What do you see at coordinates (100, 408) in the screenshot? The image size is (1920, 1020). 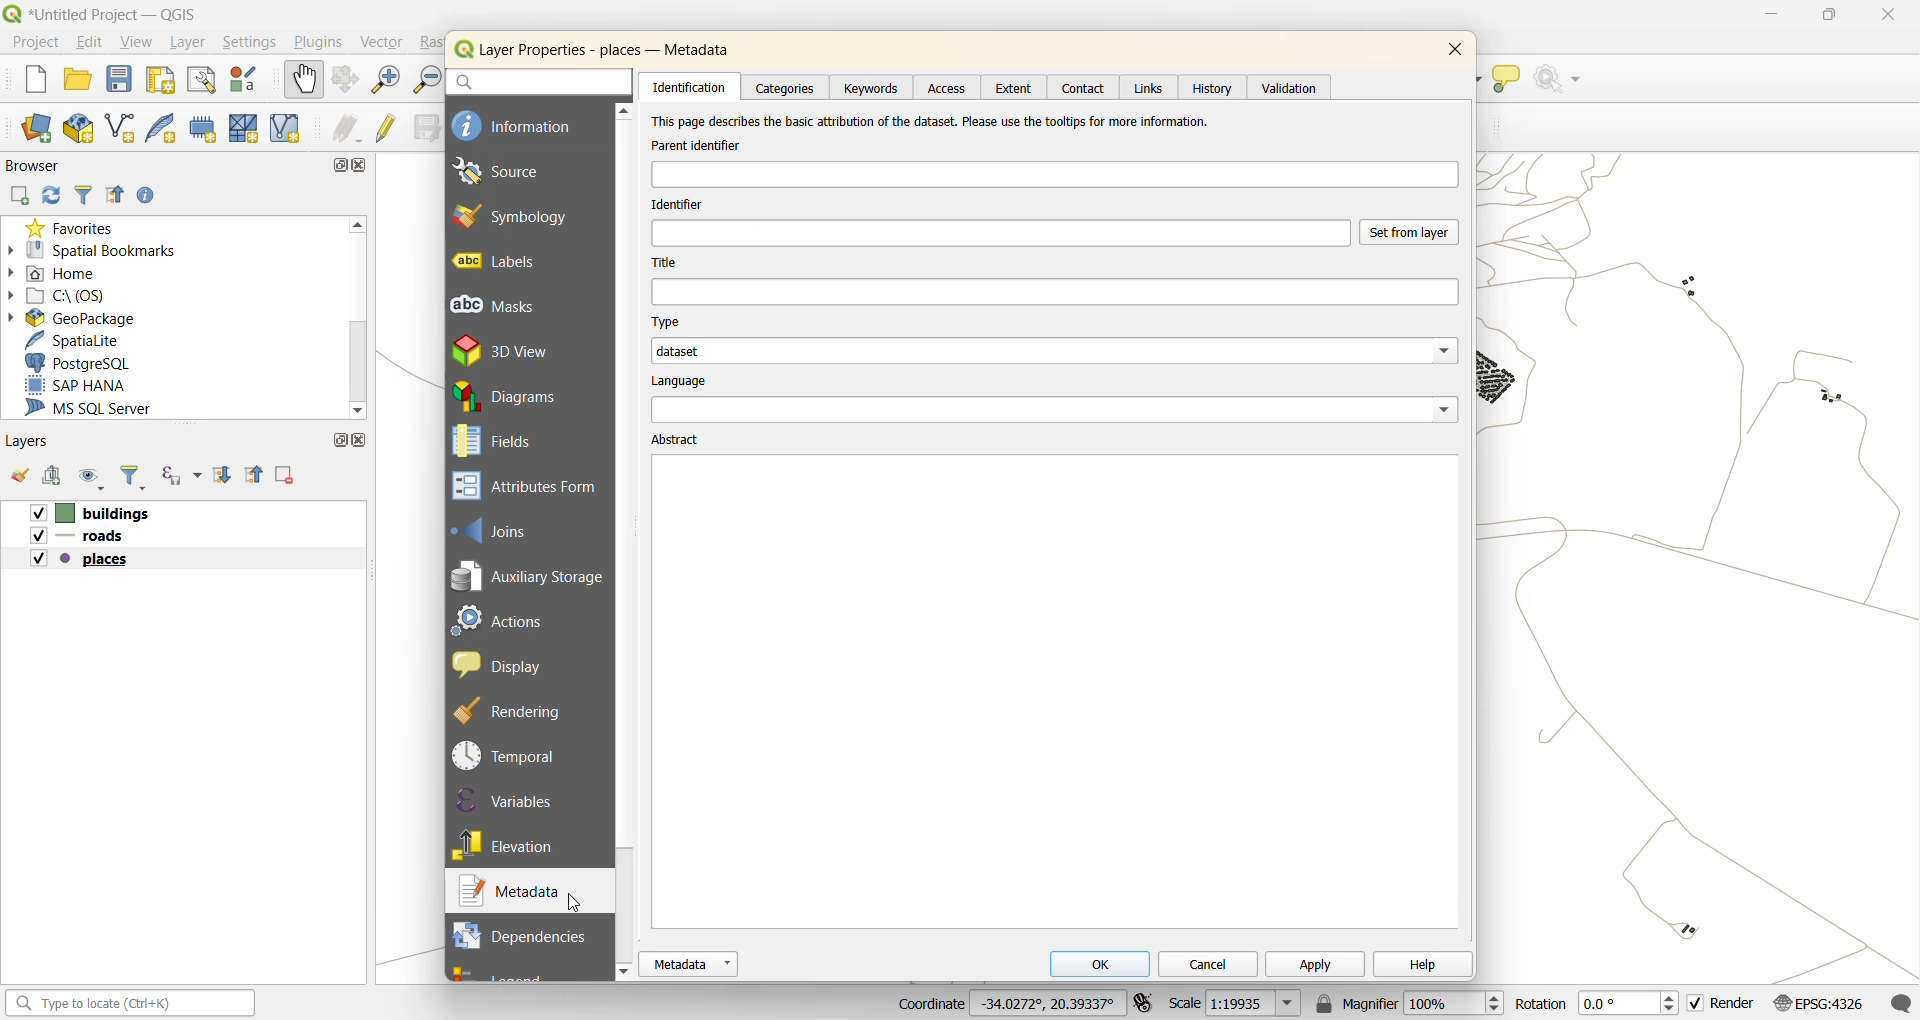 I see `ms sql server` at bounding box center [100, 408].